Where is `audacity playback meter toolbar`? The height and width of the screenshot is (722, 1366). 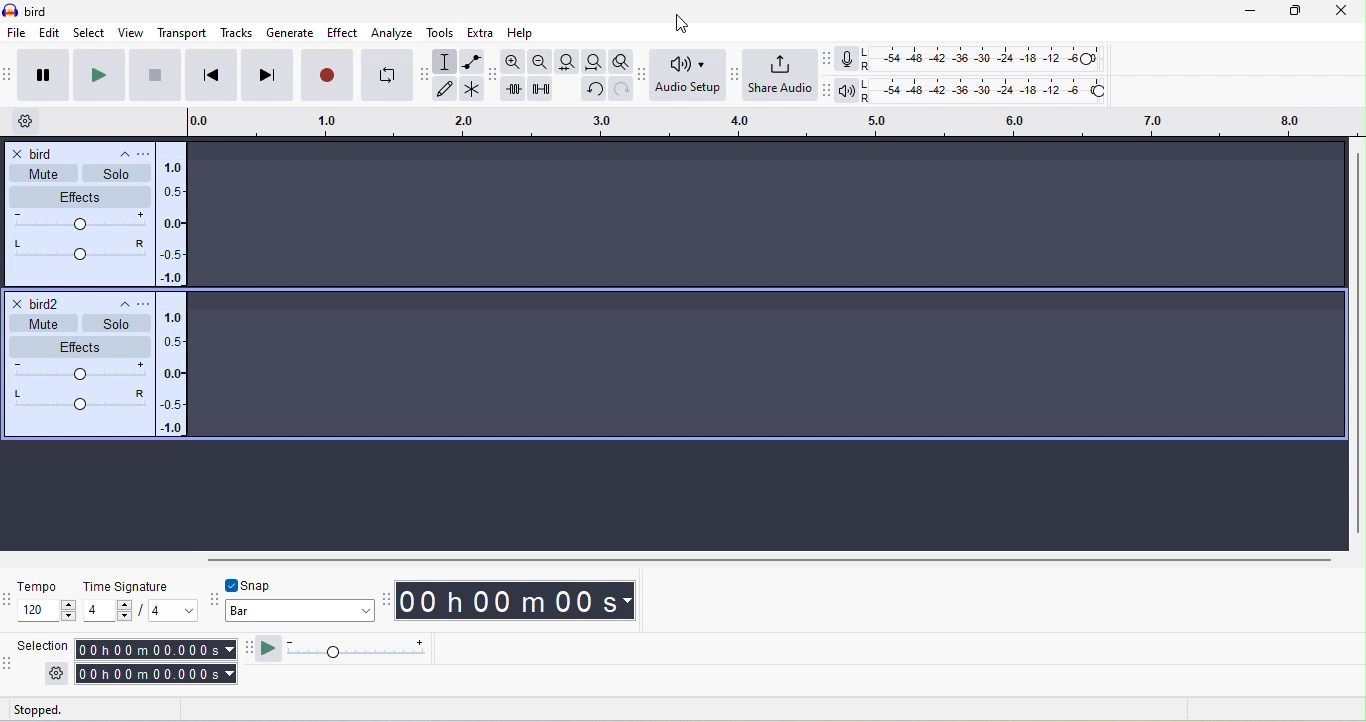 audacity playback meter toolbar is located at coordinates (829, 90).